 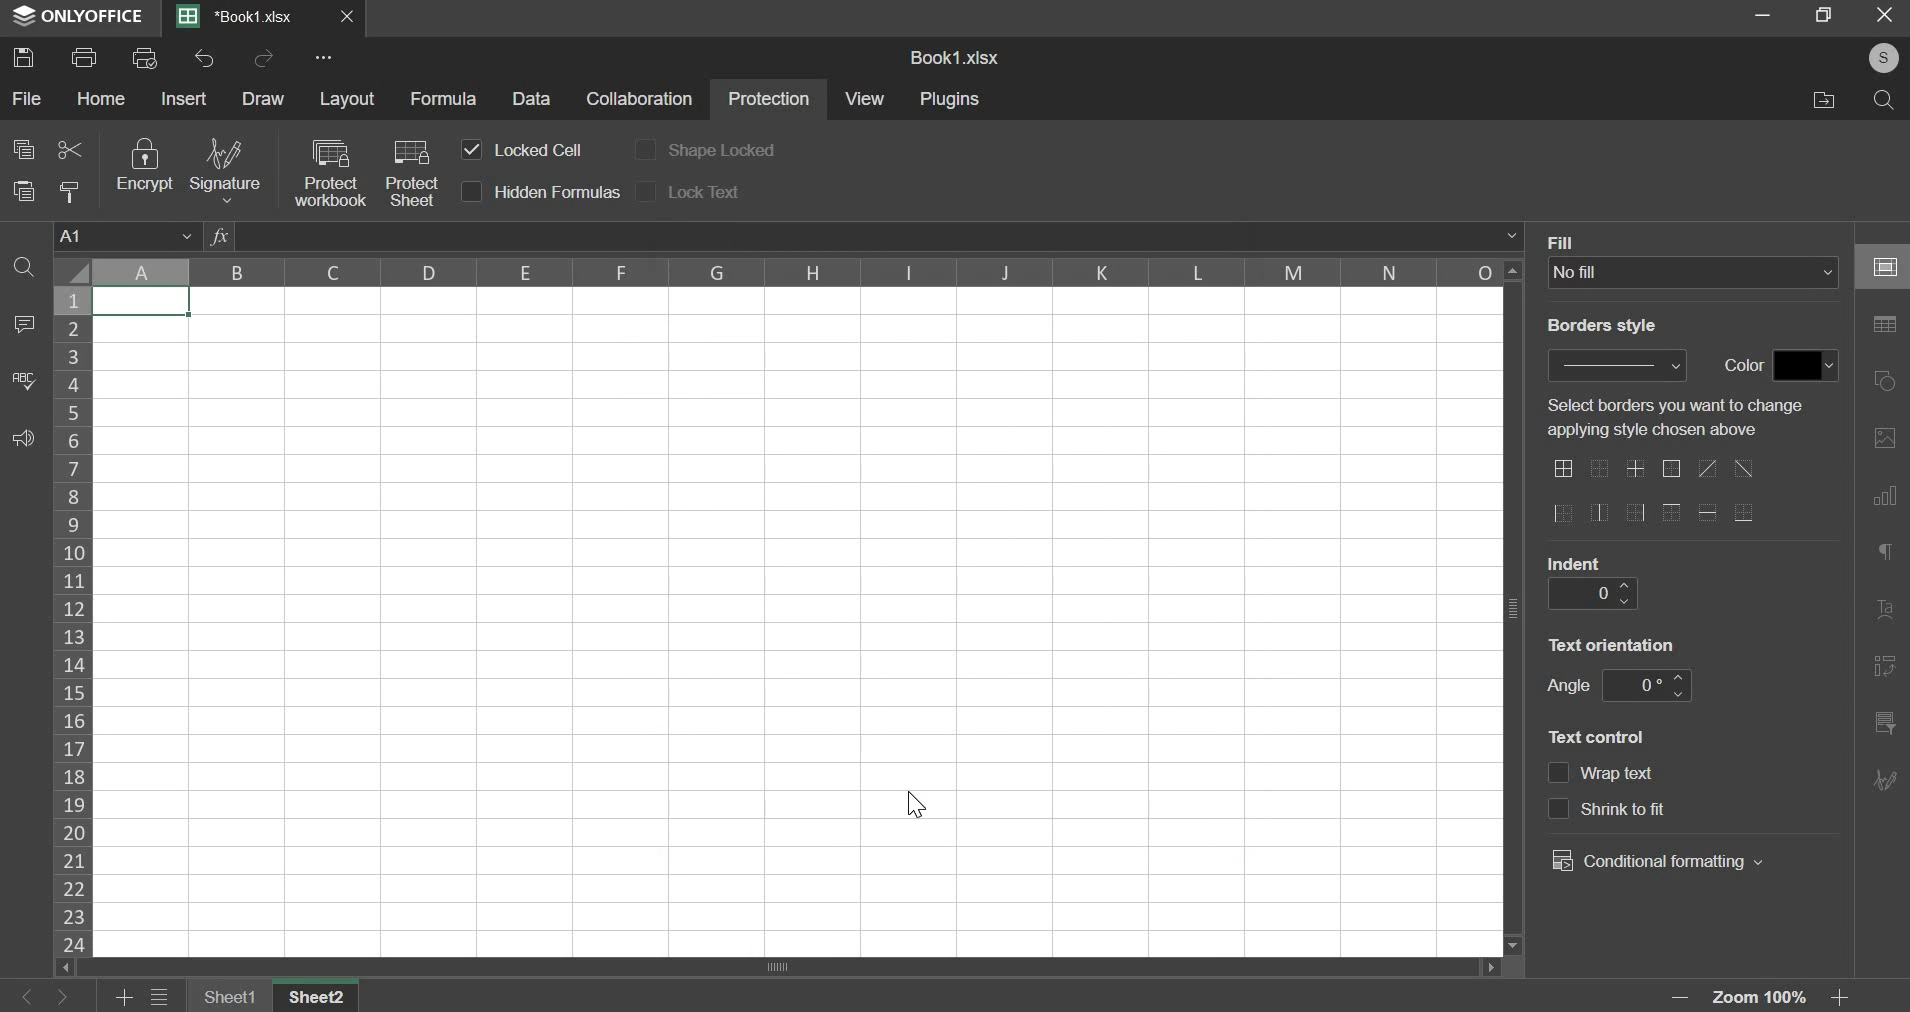 I want to click on Close , so click(x=349, y=17).